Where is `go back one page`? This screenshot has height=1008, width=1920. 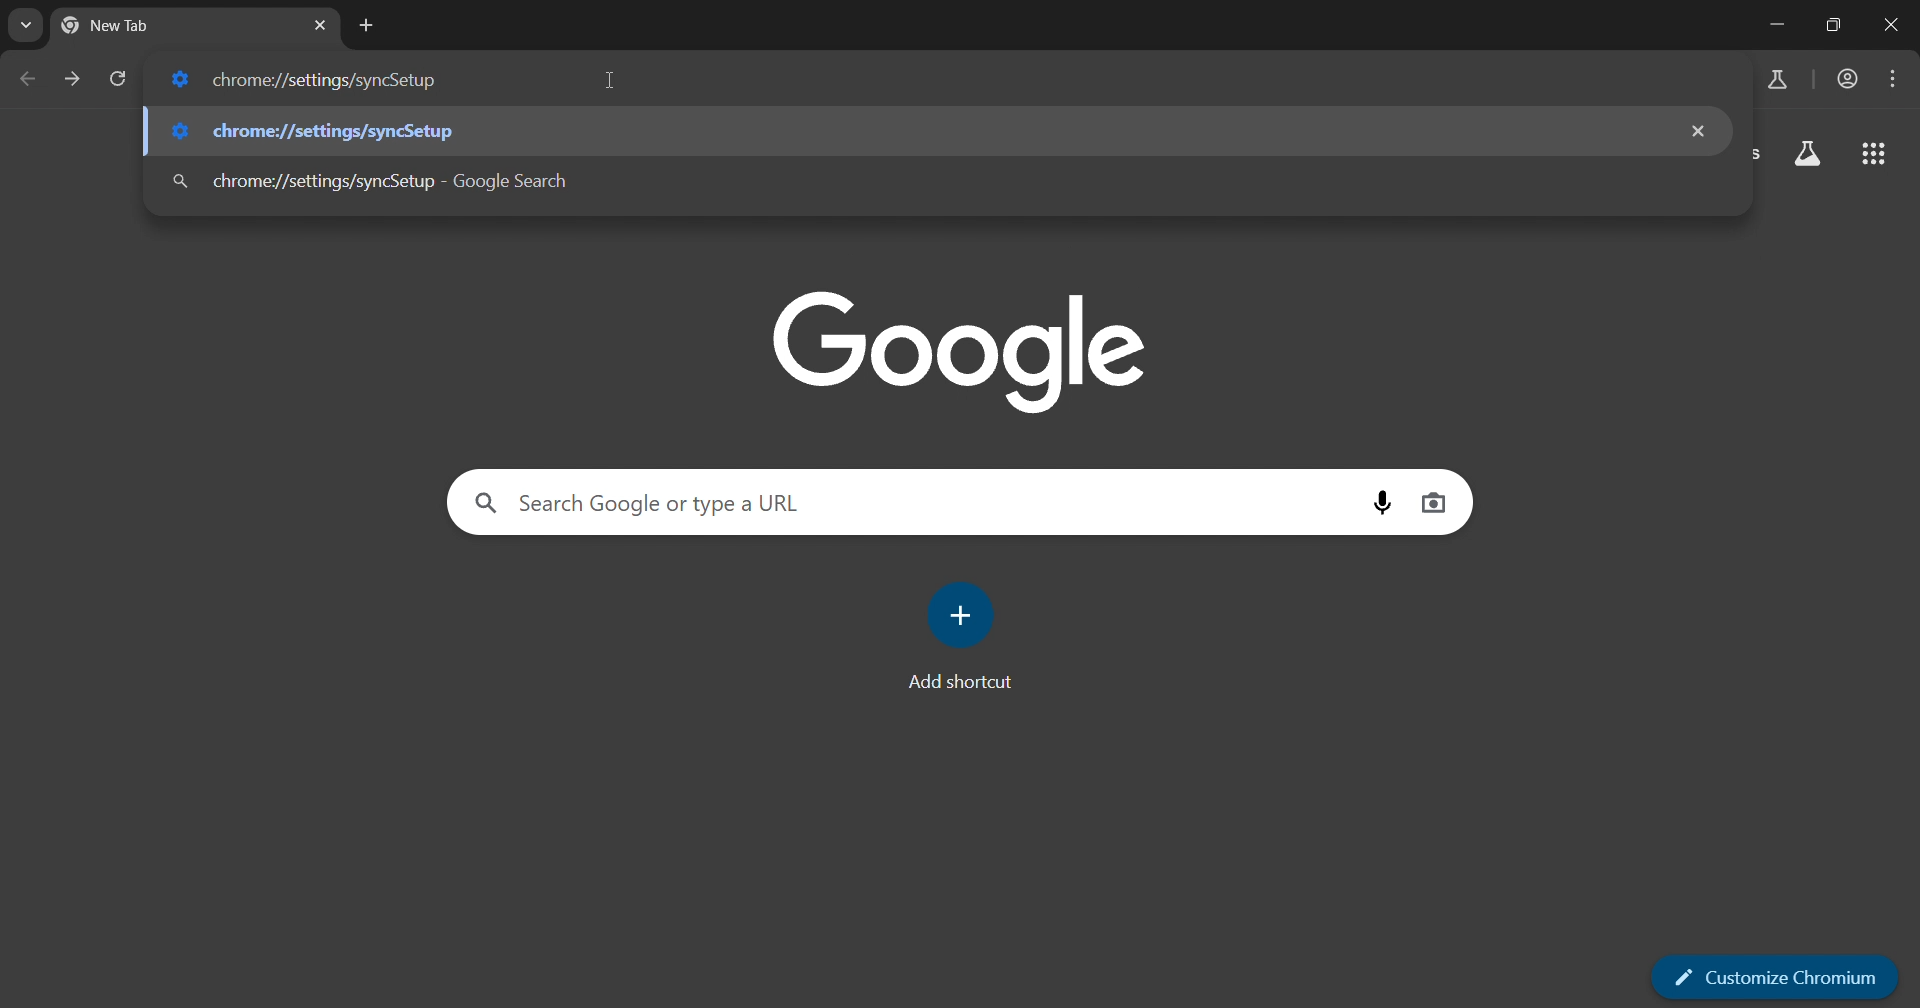 go back one page is located at coordinates (23, 78).